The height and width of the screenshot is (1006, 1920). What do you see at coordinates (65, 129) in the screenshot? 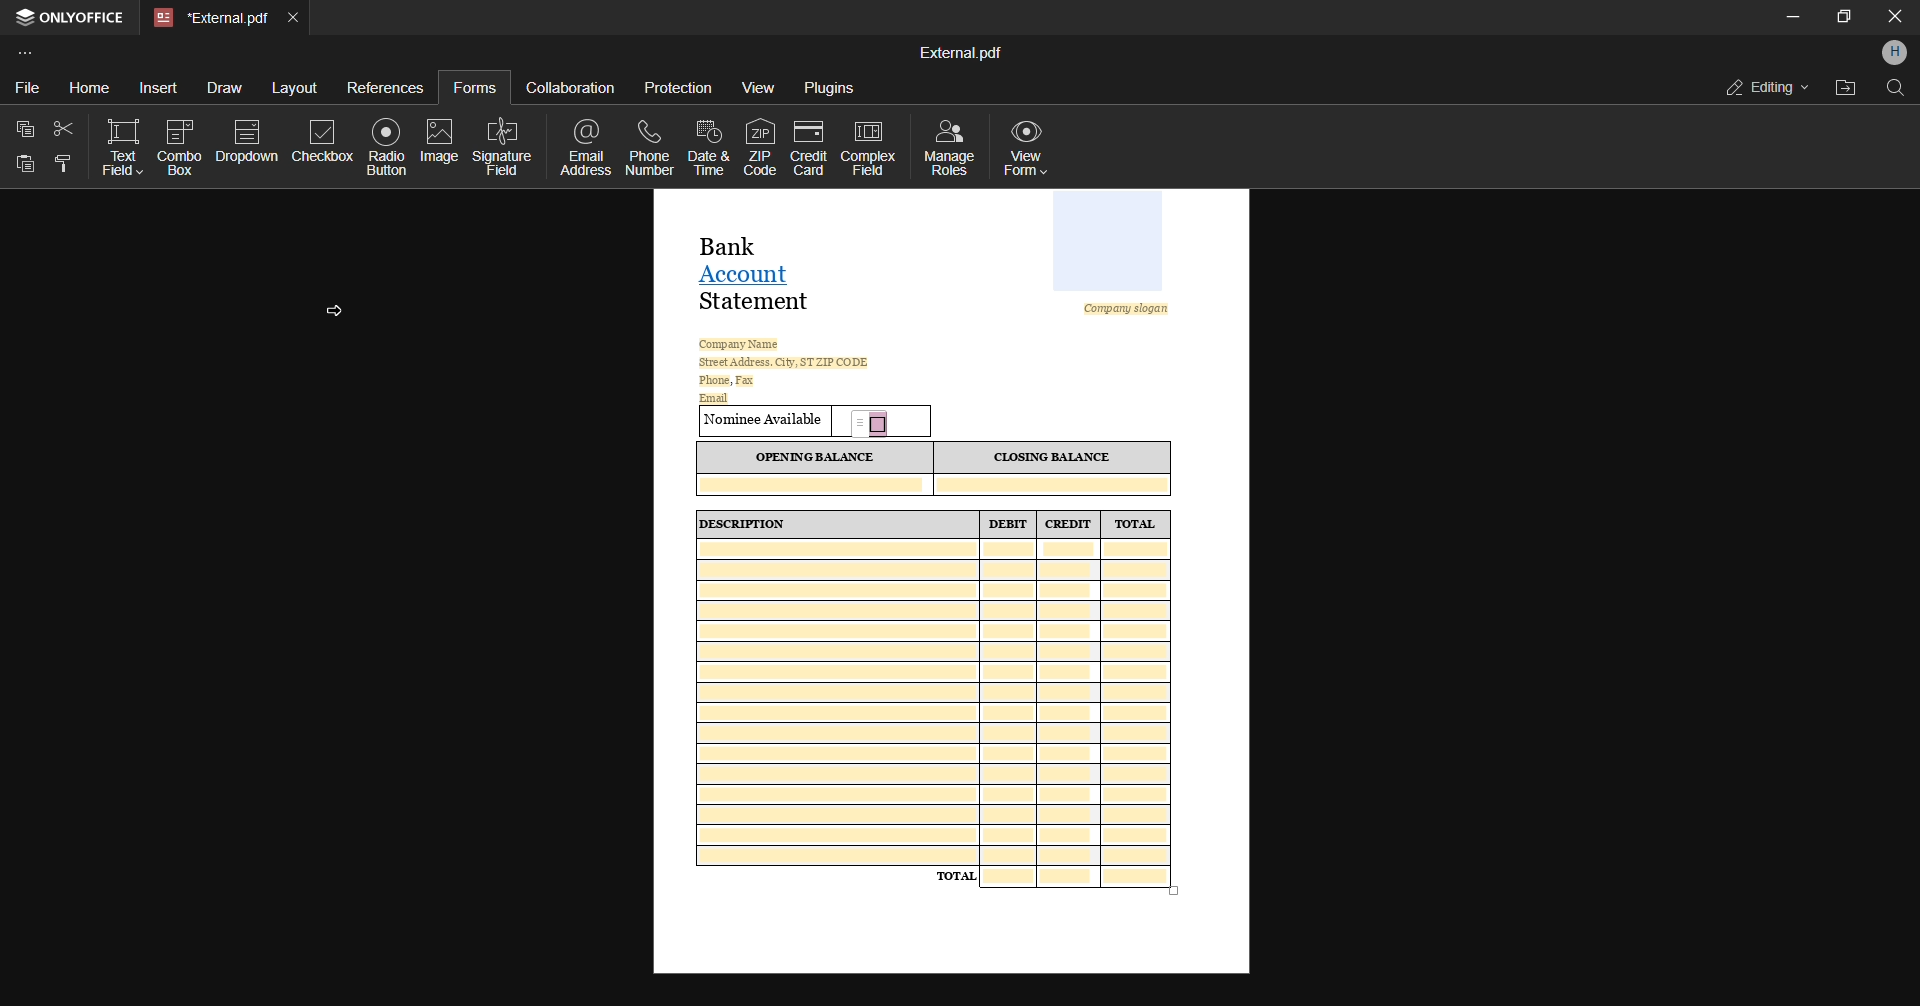
I see `cut` at bounding box center [65, 129].